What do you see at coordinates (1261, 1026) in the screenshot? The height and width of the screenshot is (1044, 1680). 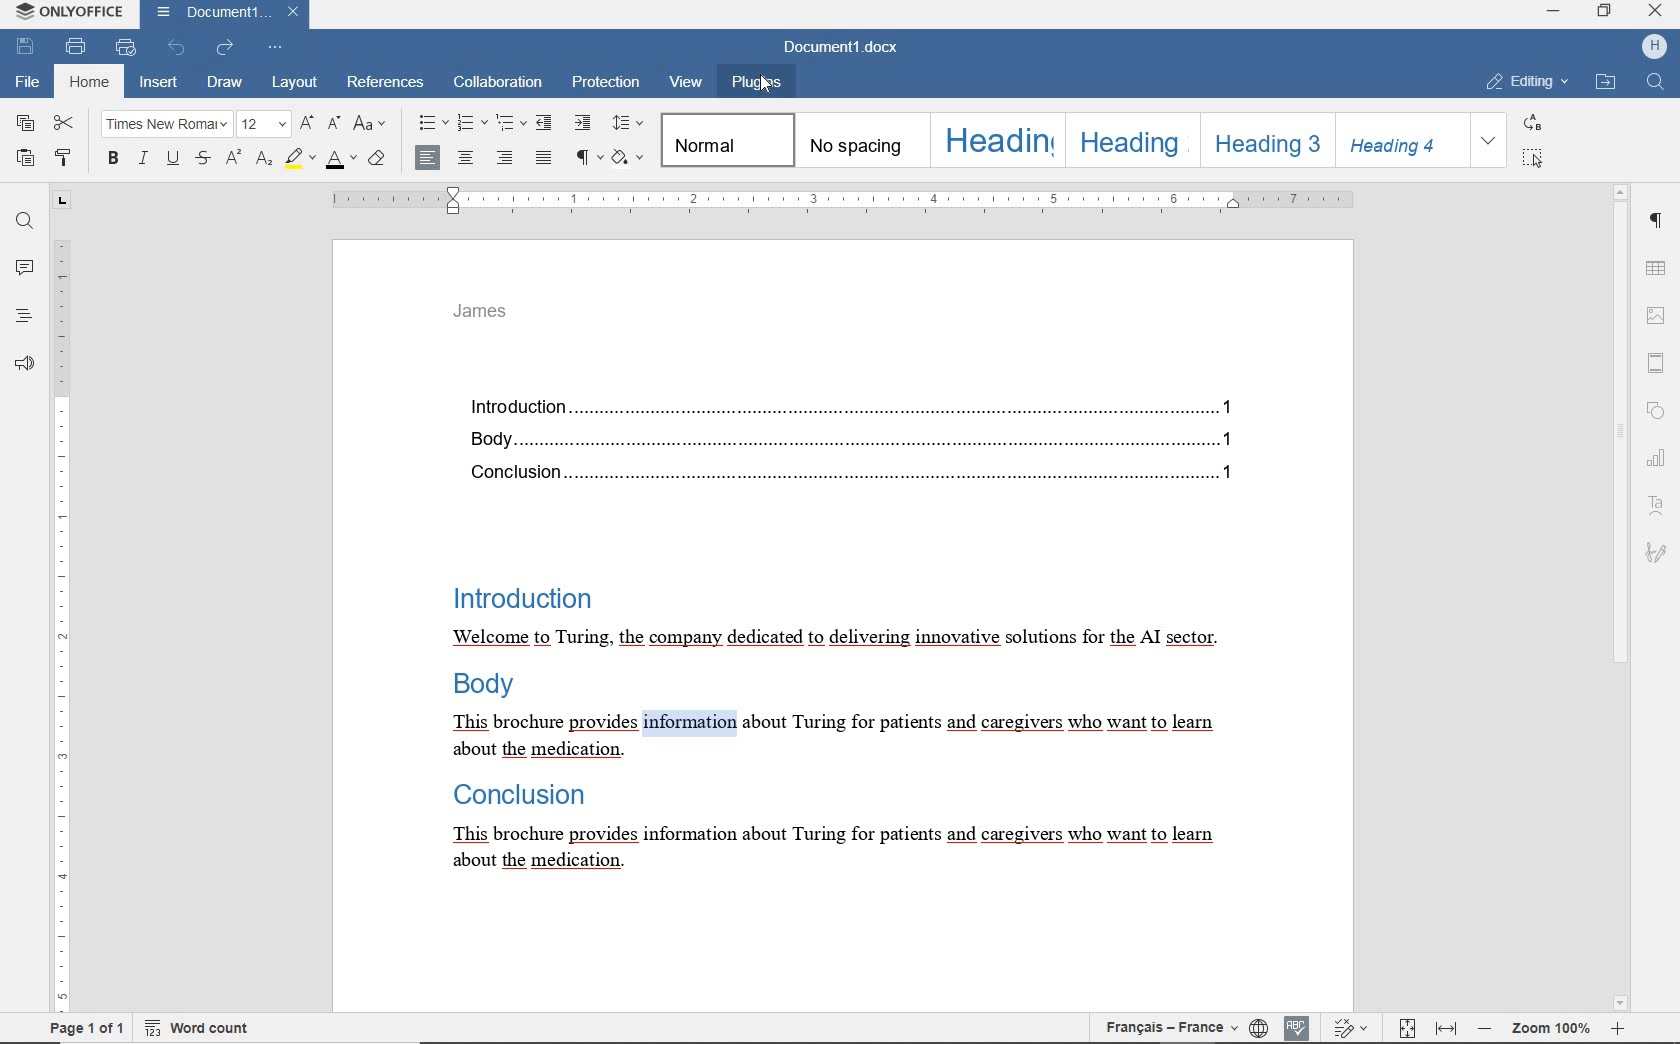 I see `SET DOCUMENT LANGUAGE` at bounding box center [1261, 1026].